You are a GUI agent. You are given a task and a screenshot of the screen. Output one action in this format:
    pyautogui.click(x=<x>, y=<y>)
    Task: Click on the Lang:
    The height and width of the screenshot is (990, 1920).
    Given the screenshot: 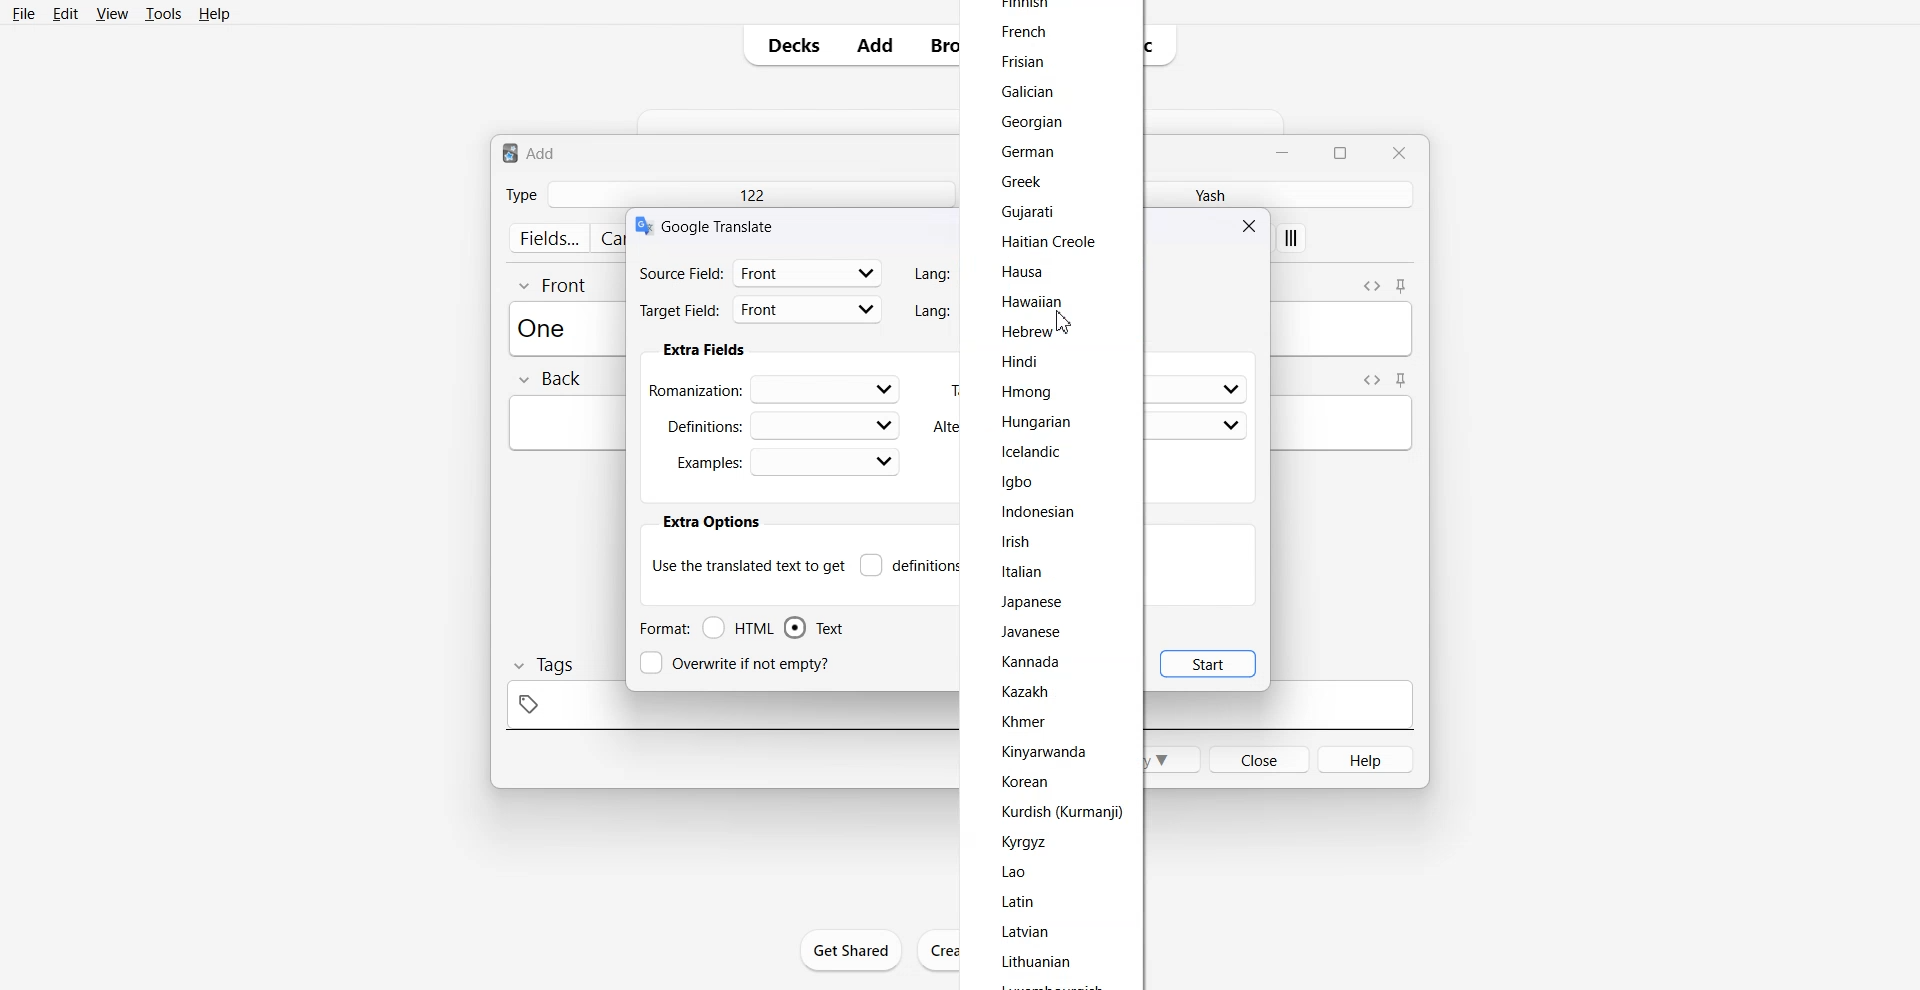 What is the action you would take?
    pyautogui.click(x=932, y=274)
    